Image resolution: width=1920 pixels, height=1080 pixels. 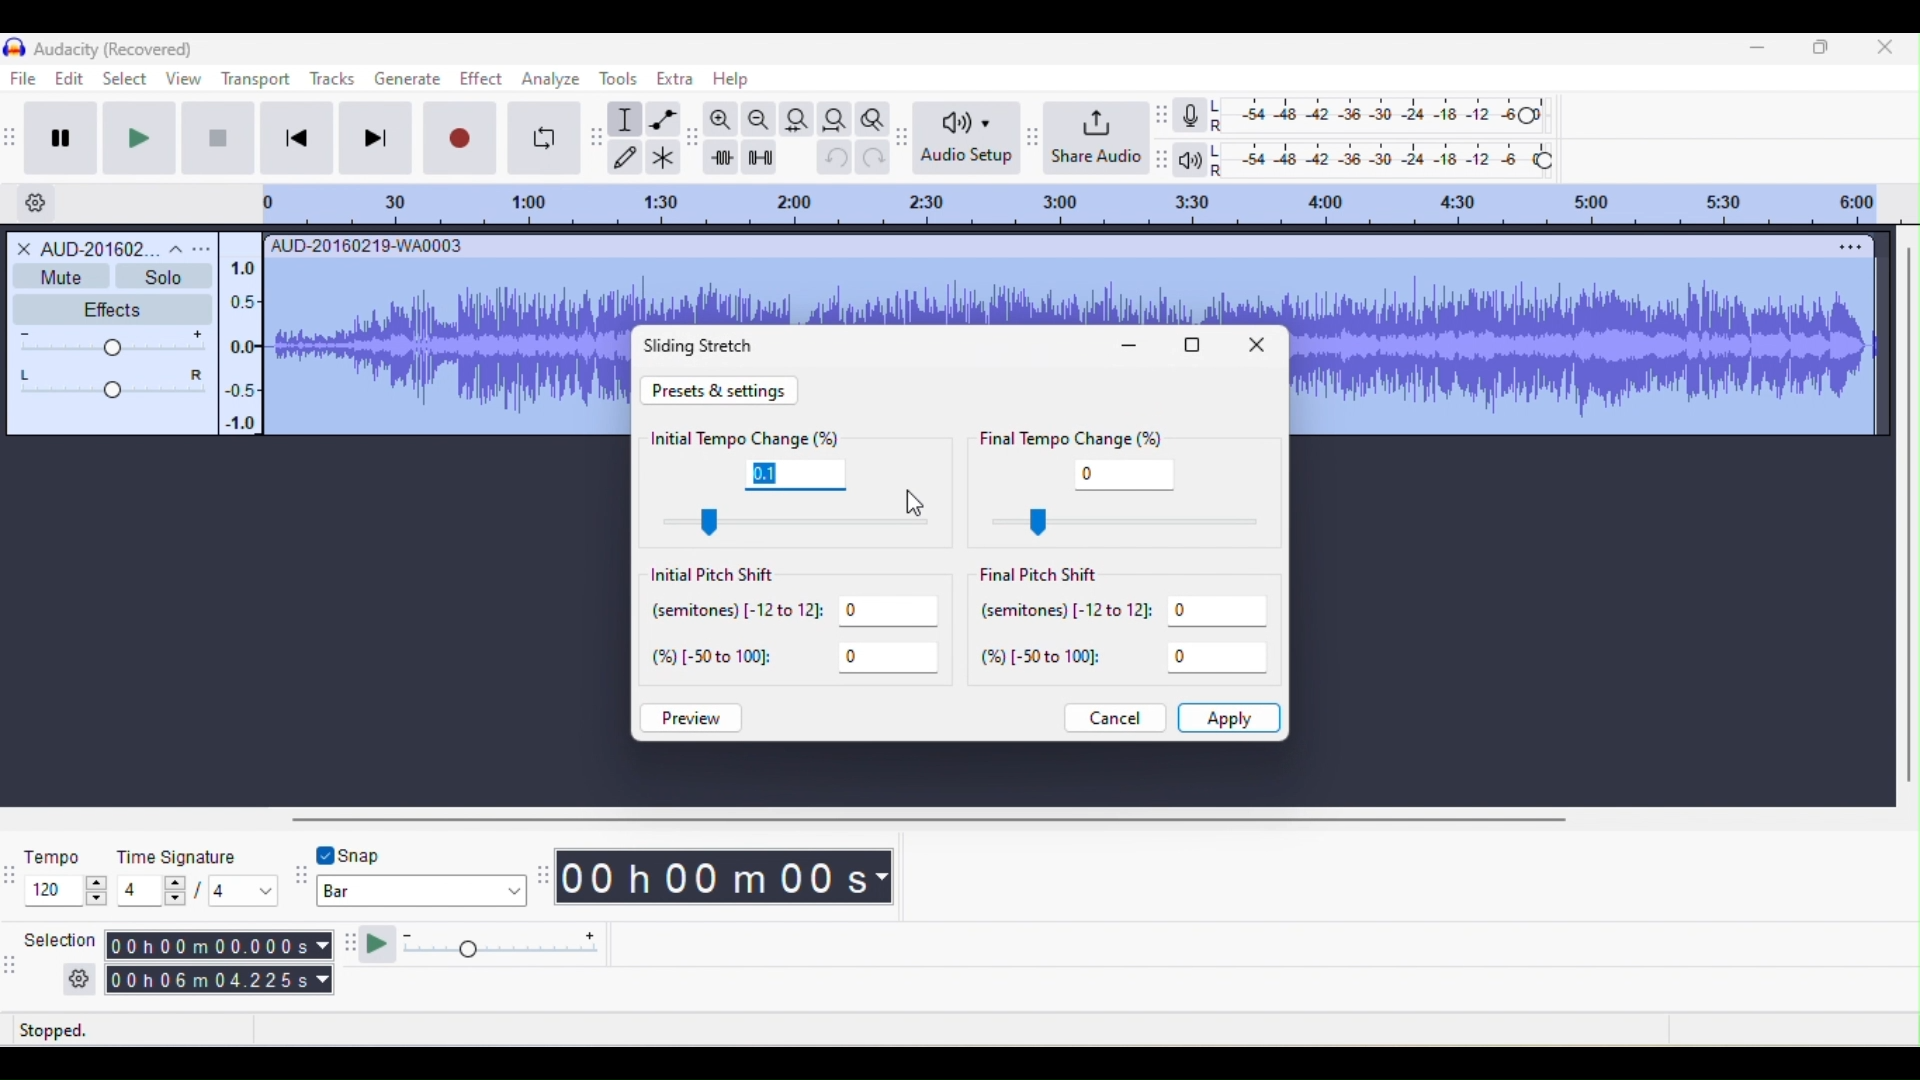 I want to click on skip to start, so click(x=299, y=140).